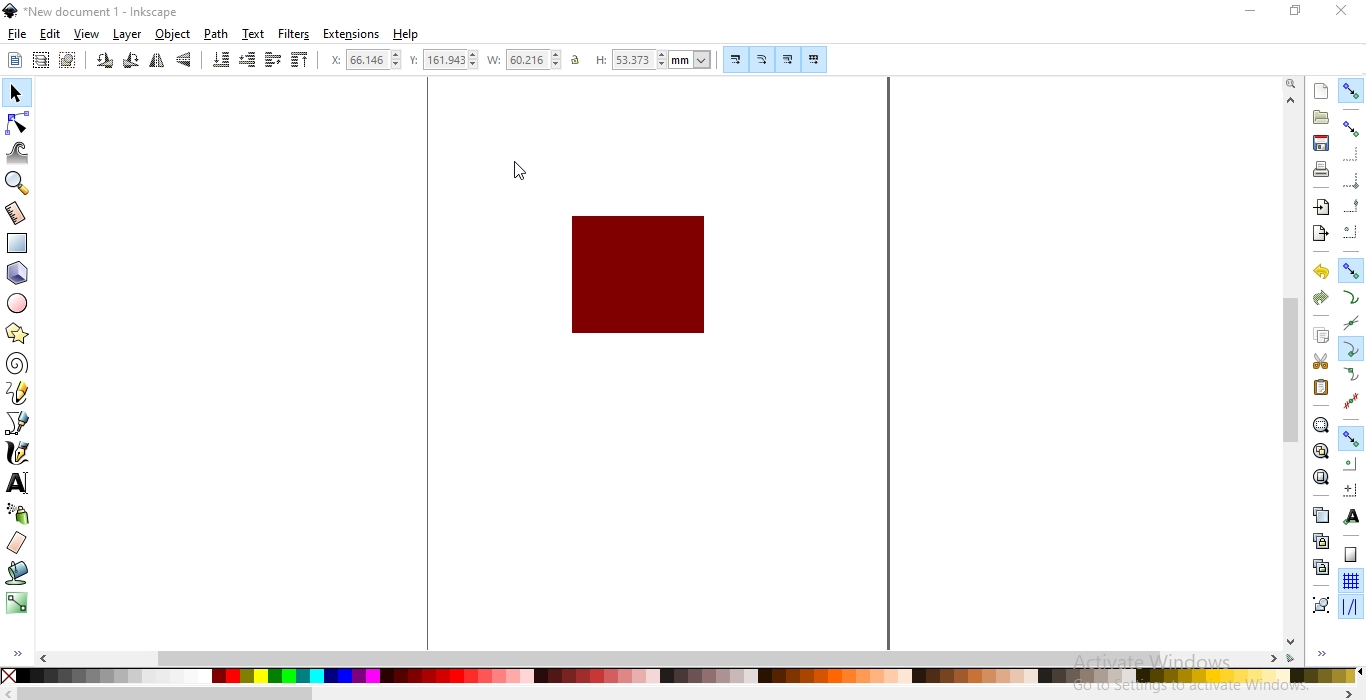 This screenshot has height=700, width=1366. What do you see at coordinates (273, 60) in the screenshot?
I see `raise selection one step` at bounding box center [273, 60].